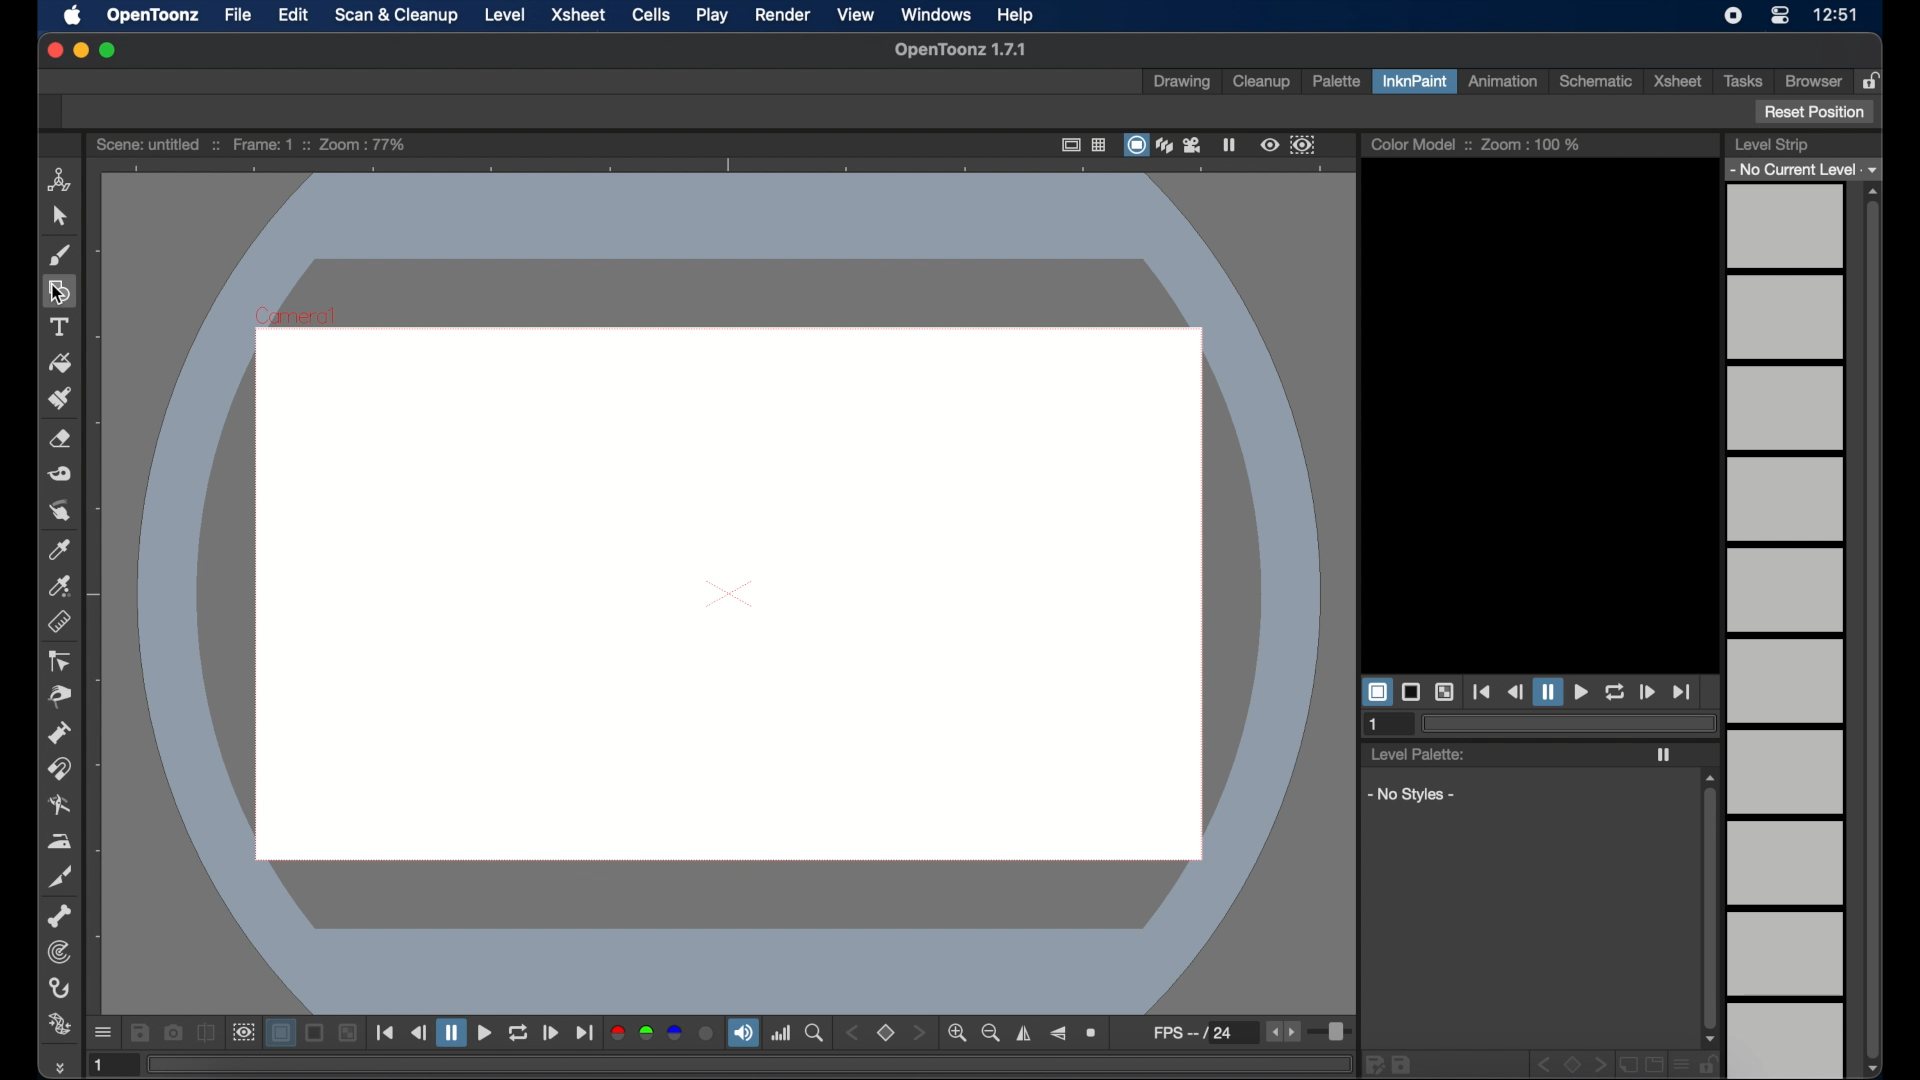  Describe the element at coordinates (61, 398) in the screenshot. I see `paint brush tool` at that location.